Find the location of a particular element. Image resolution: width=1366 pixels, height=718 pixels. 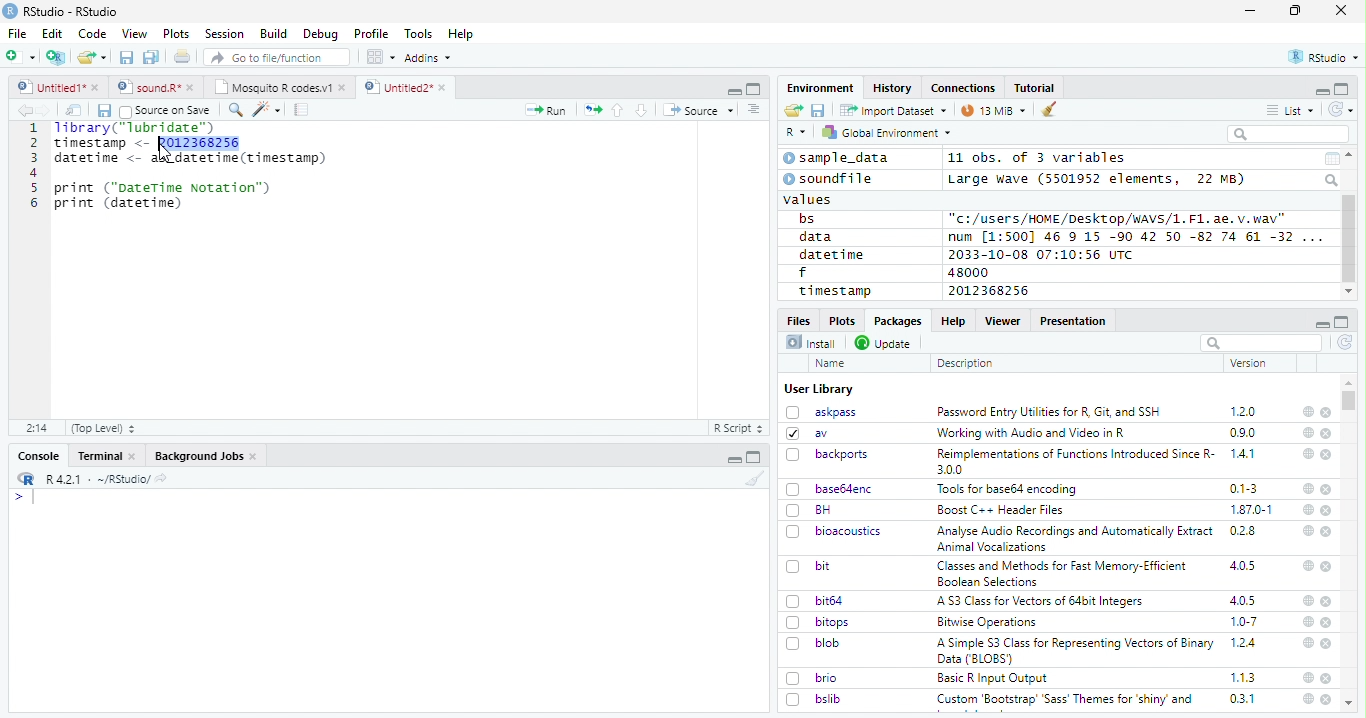

Go to next section is located at coordinates (644, 110).